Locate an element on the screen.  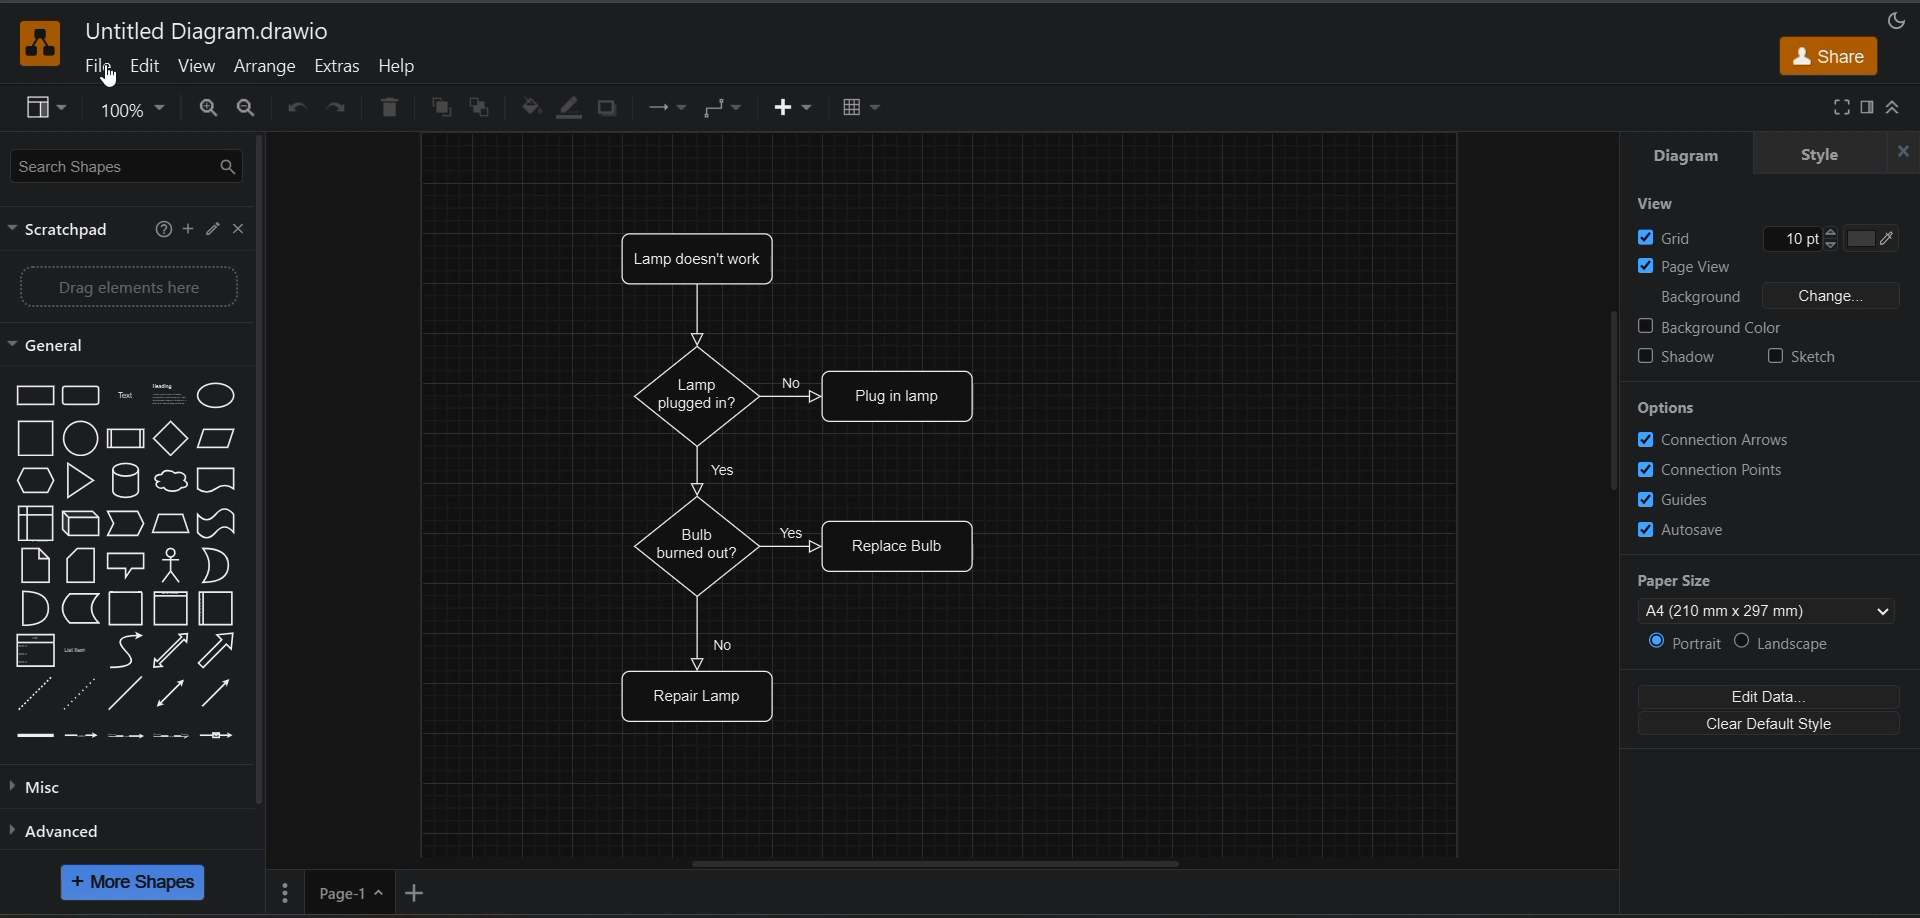
landscape is located at coordinates (1788, 645).